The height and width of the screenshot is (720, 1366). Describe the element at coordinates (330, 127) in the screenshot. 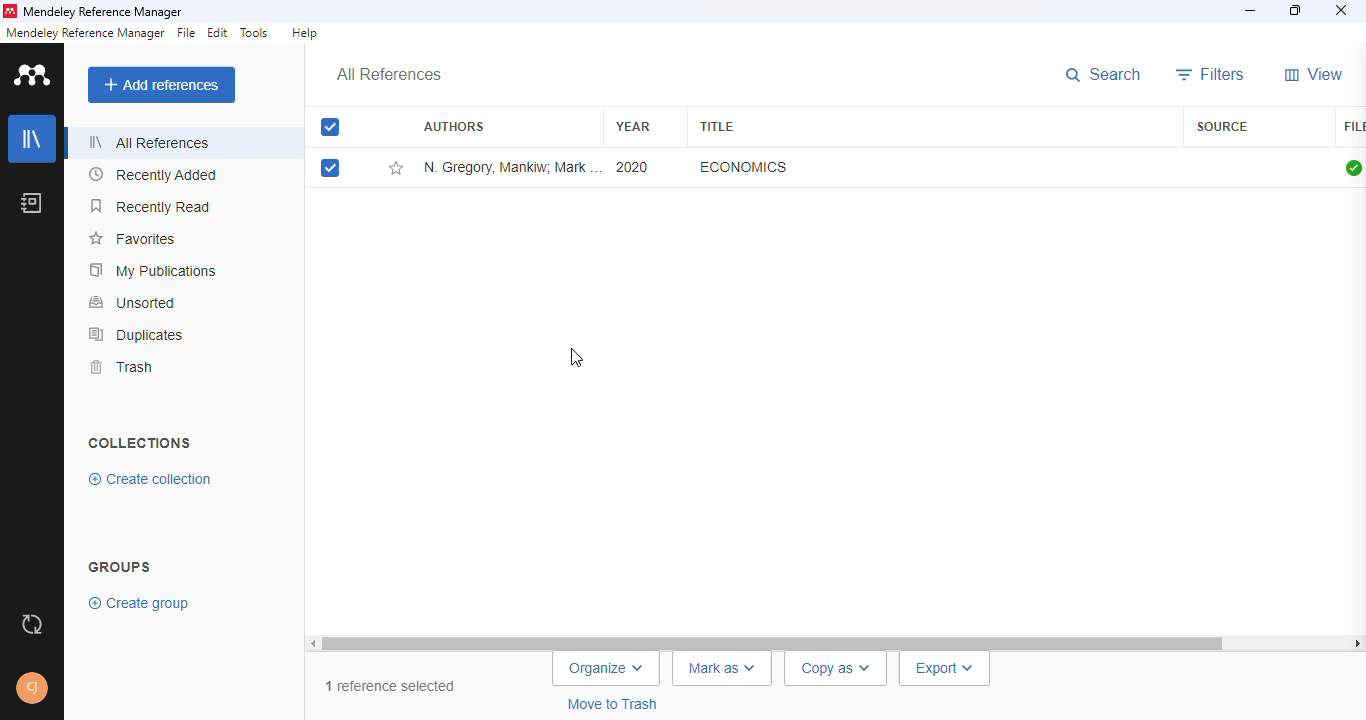

I see `selected` at that location.